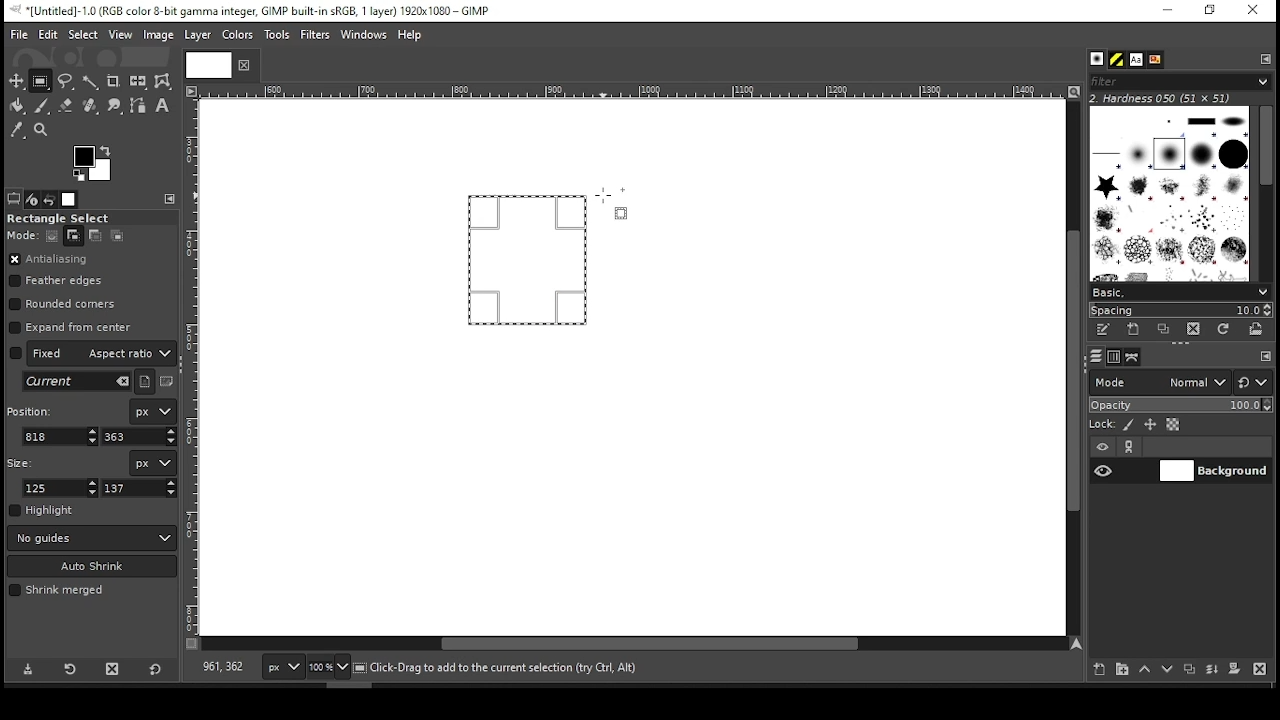 This screenshot has width=1280, height=720. I want to click on duplicate layer, so click(1192, 671).